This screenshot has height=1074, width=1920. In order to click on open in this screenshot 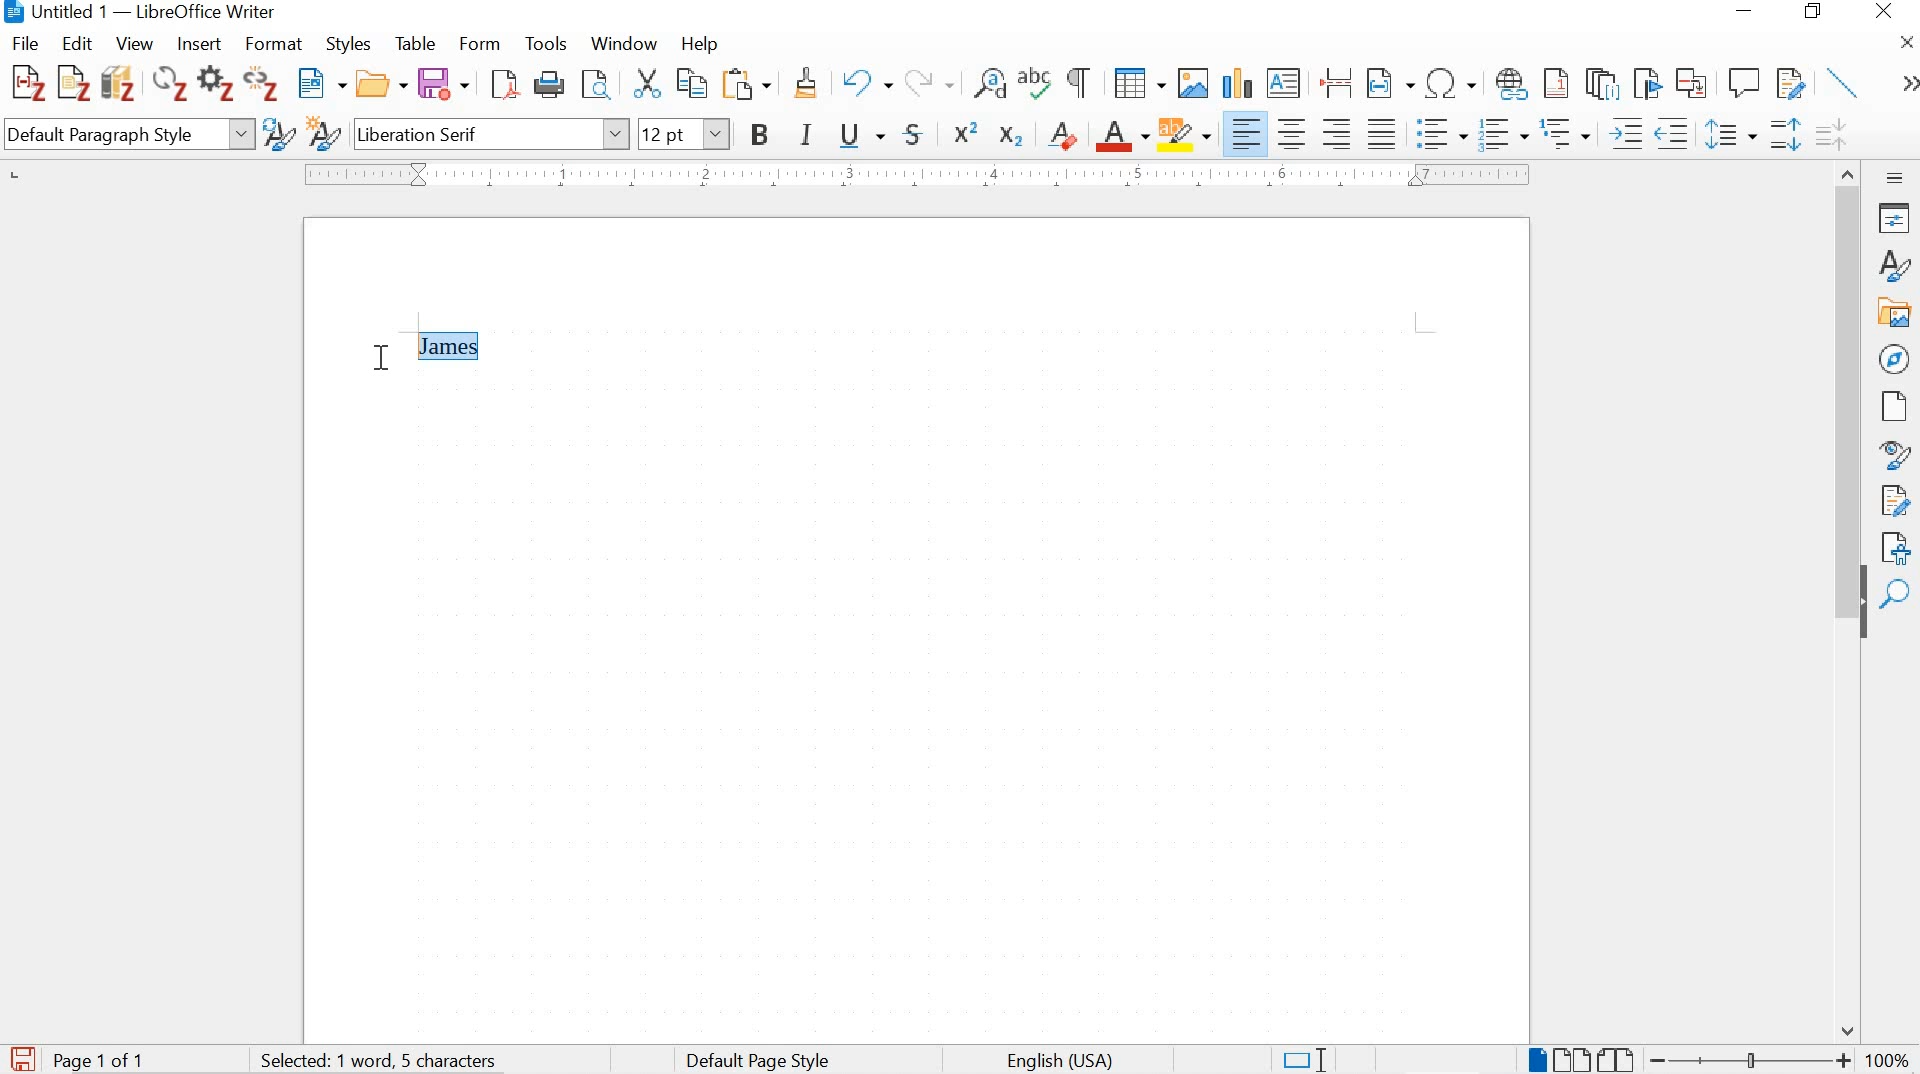, I will do `click(382, 85)`.